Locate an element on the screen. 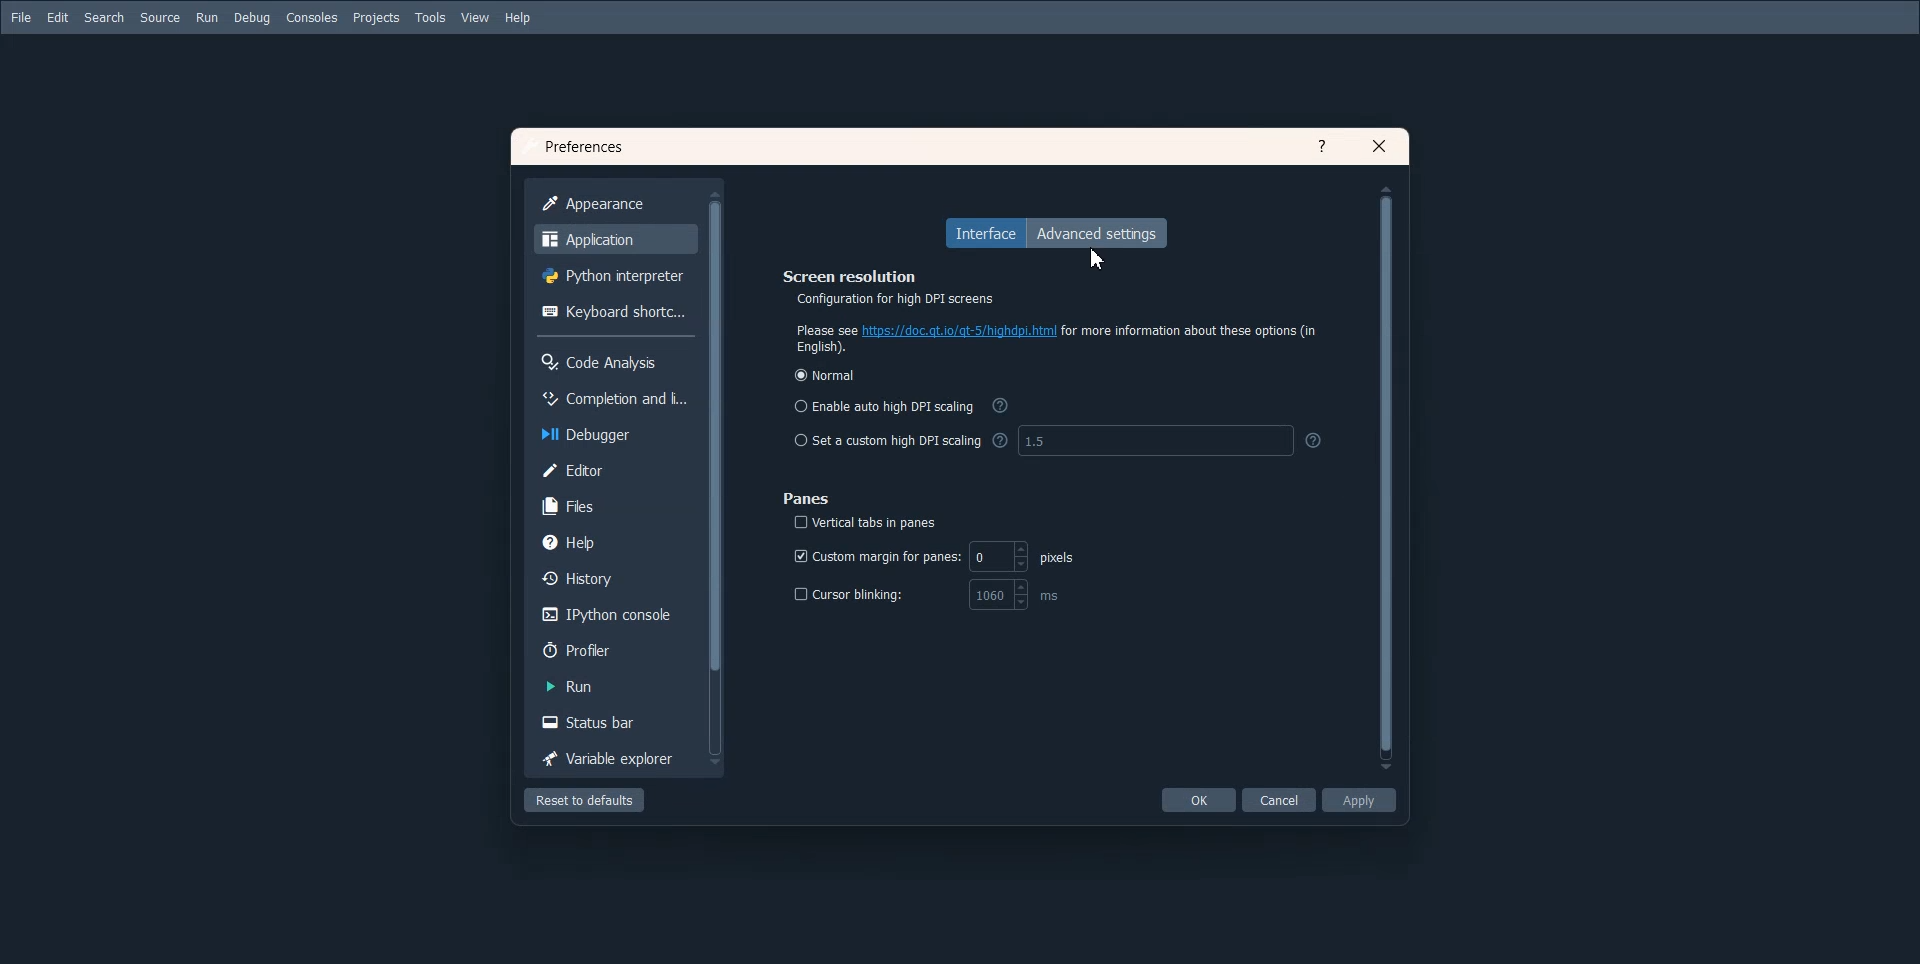 Image resolution: width=1920 pixels, height=964 pixels. Help is located at coordinates (615, 541).